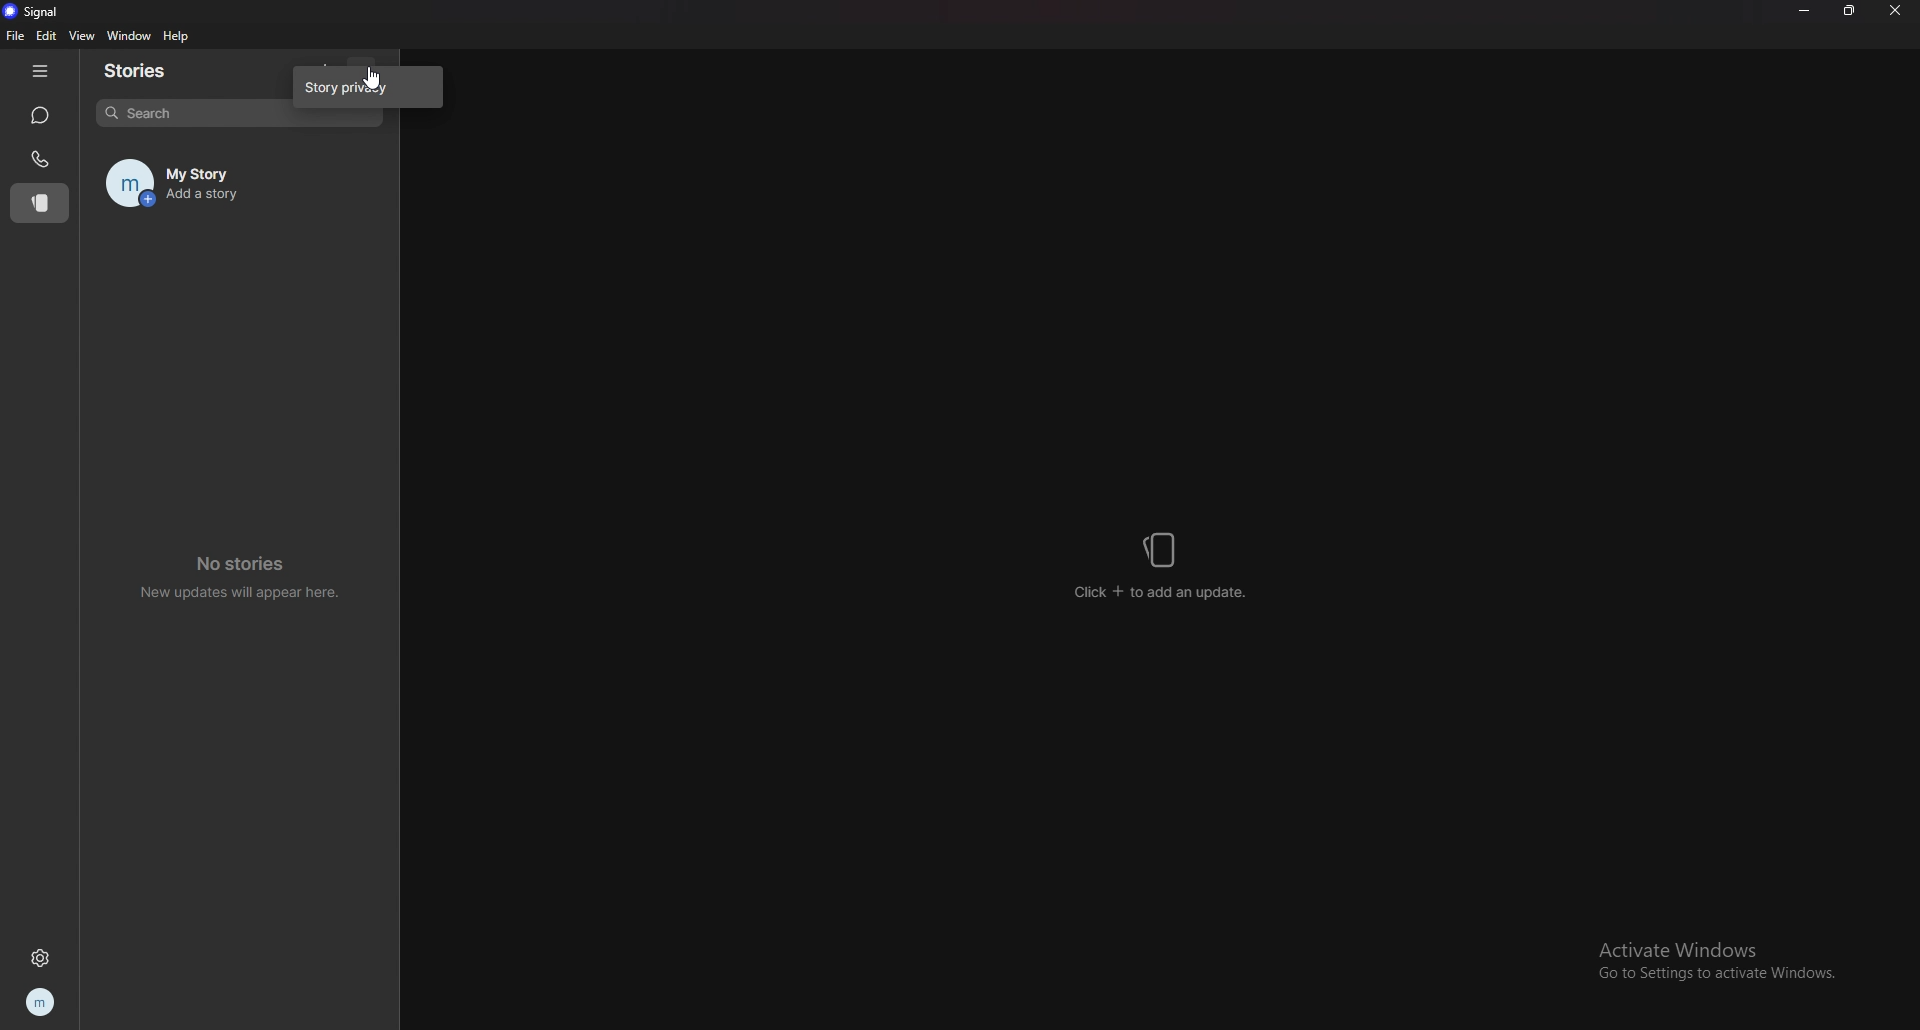 This screenshot has height=1030, width=1920. What do you see at coordinates (267, 168) in the screenshot?
I see `my story` at bounding box center [267, 168].